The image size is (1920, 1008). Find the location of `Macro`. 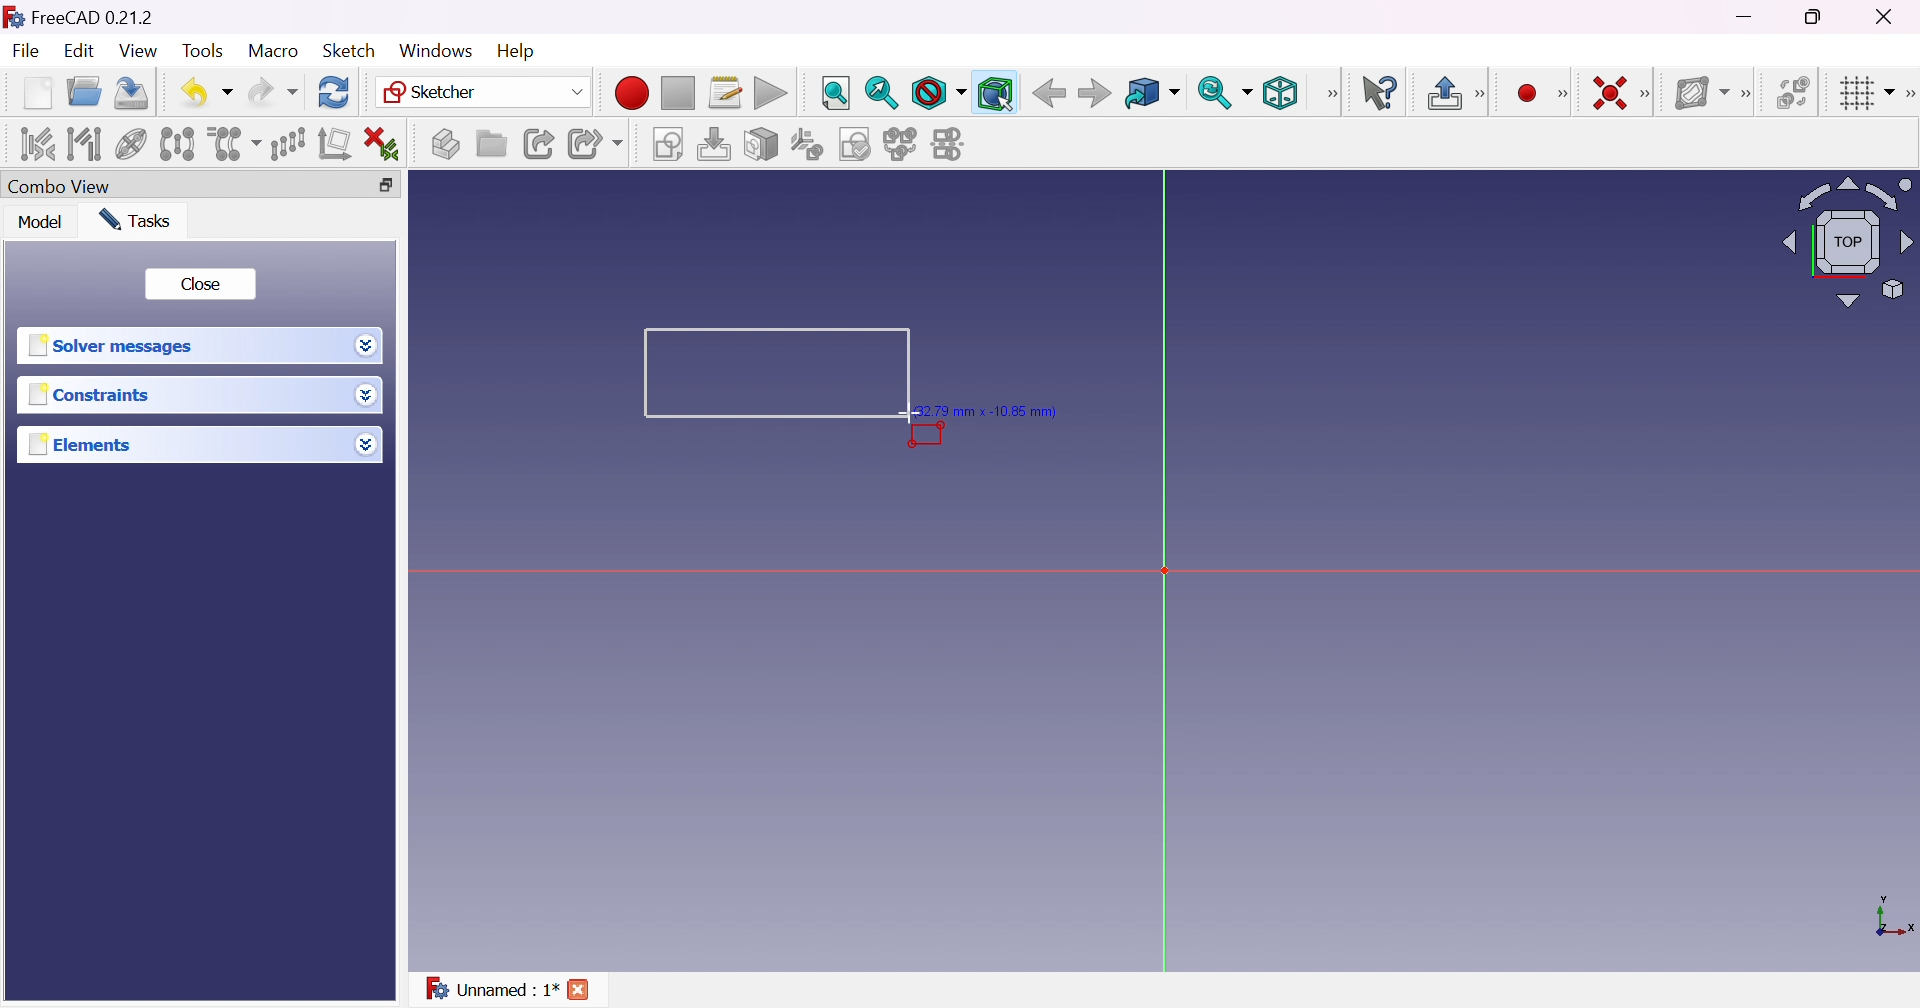

Macro is located at coordinates (273, 53).